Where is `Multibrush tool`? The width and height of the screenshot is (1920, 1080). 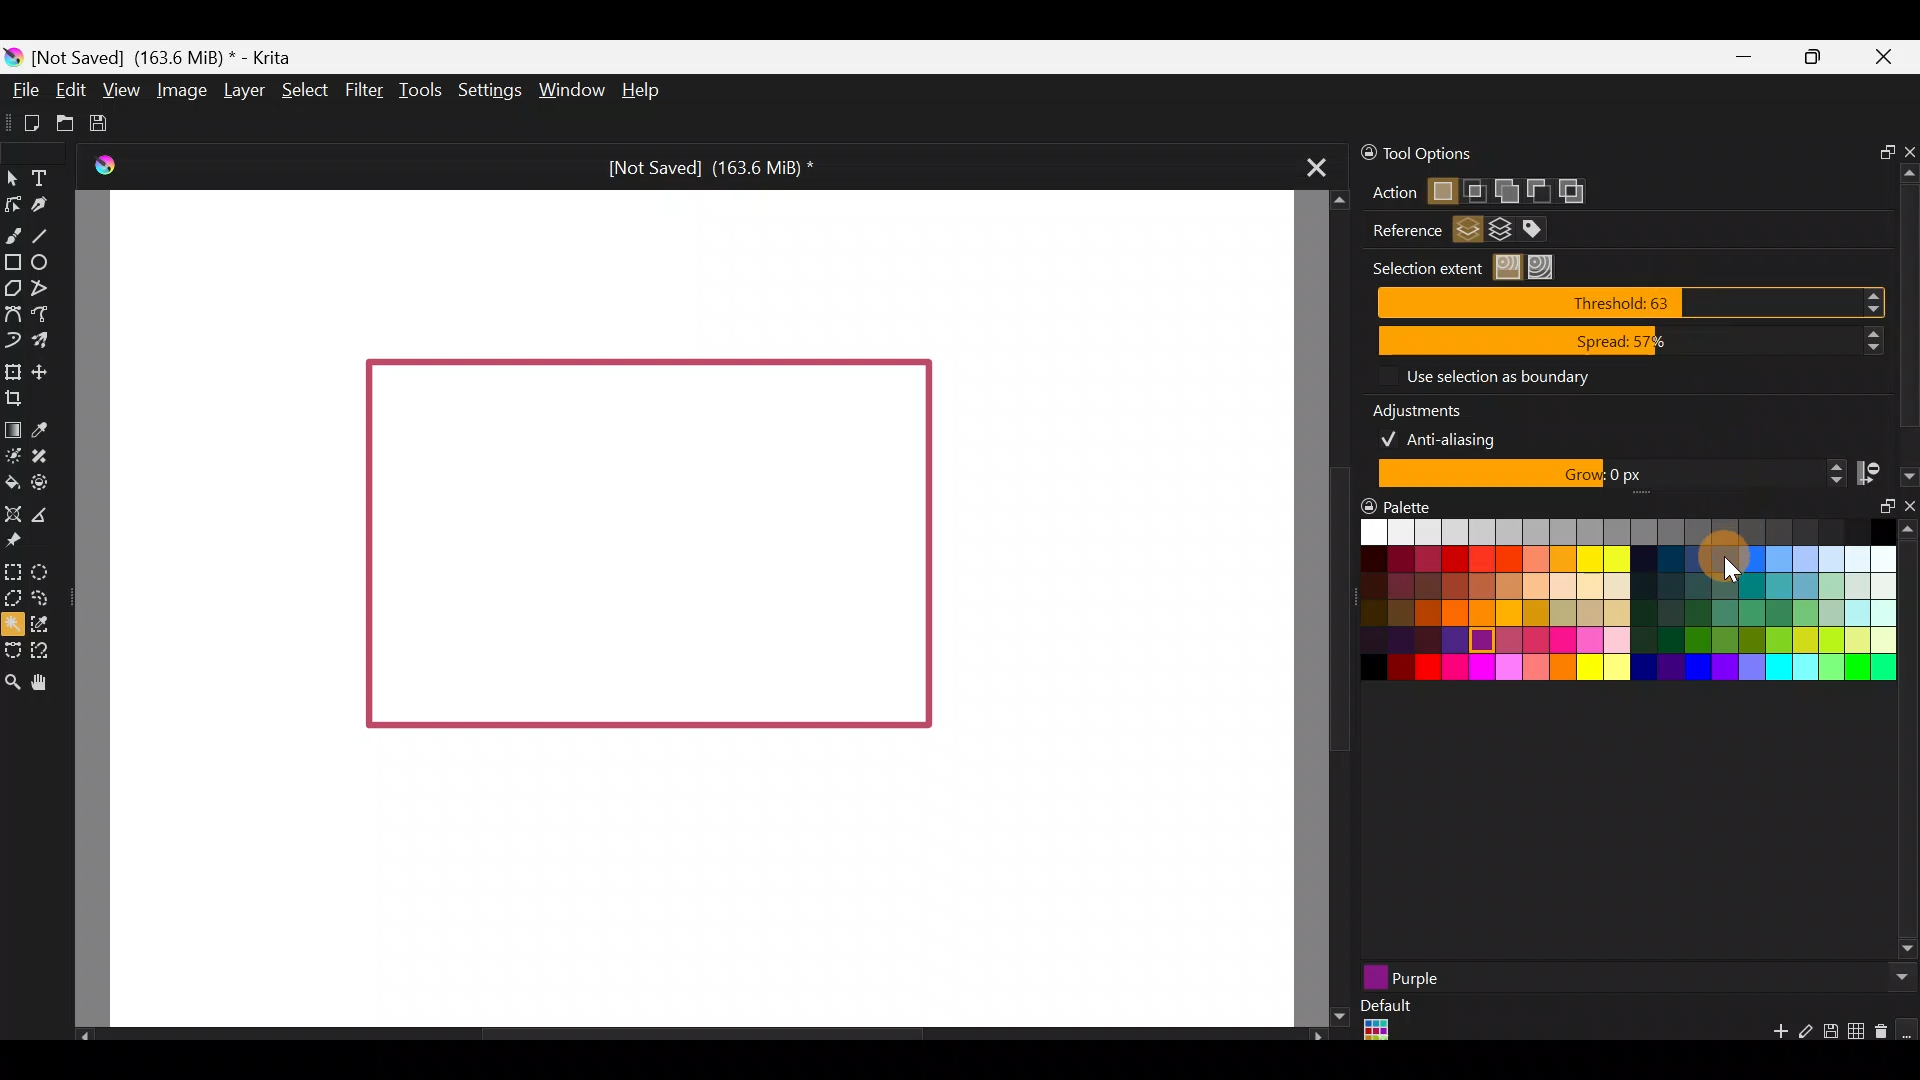 Multibrush tool is located at coordinates (42, 338).